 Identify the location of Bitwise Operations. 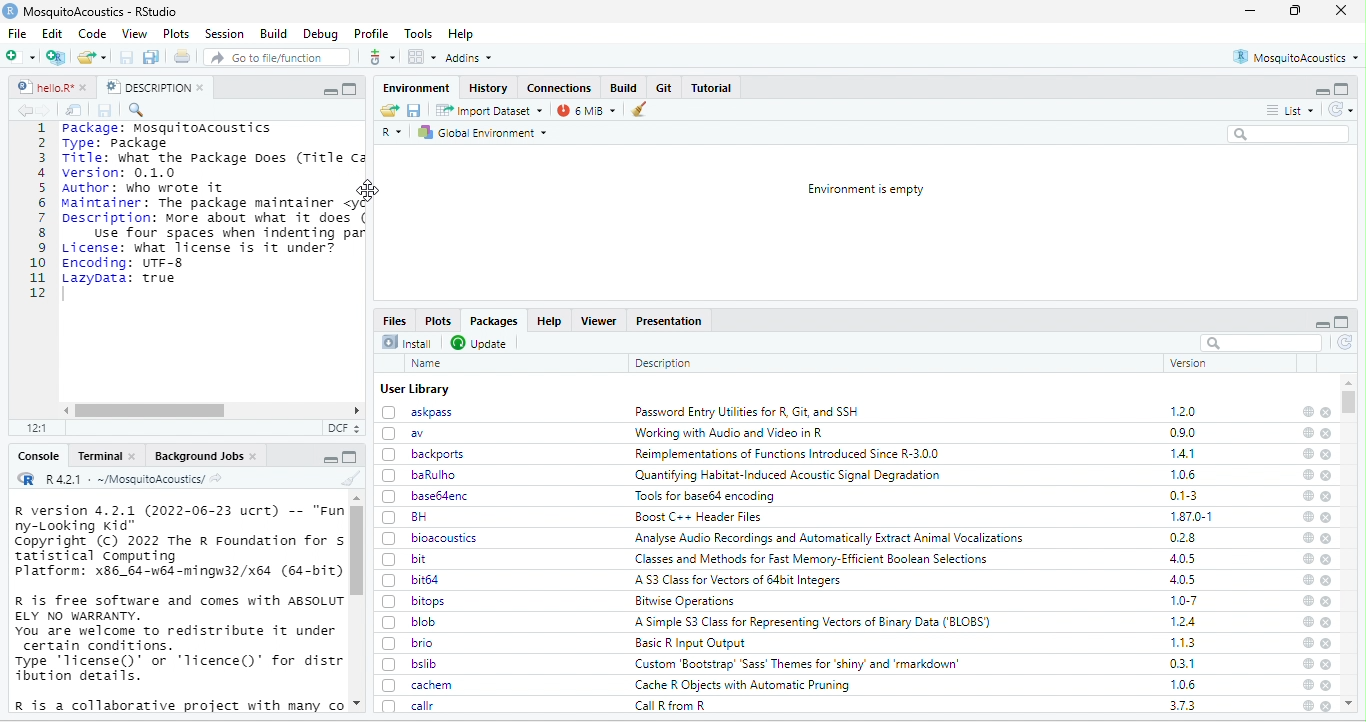
(685, 601).